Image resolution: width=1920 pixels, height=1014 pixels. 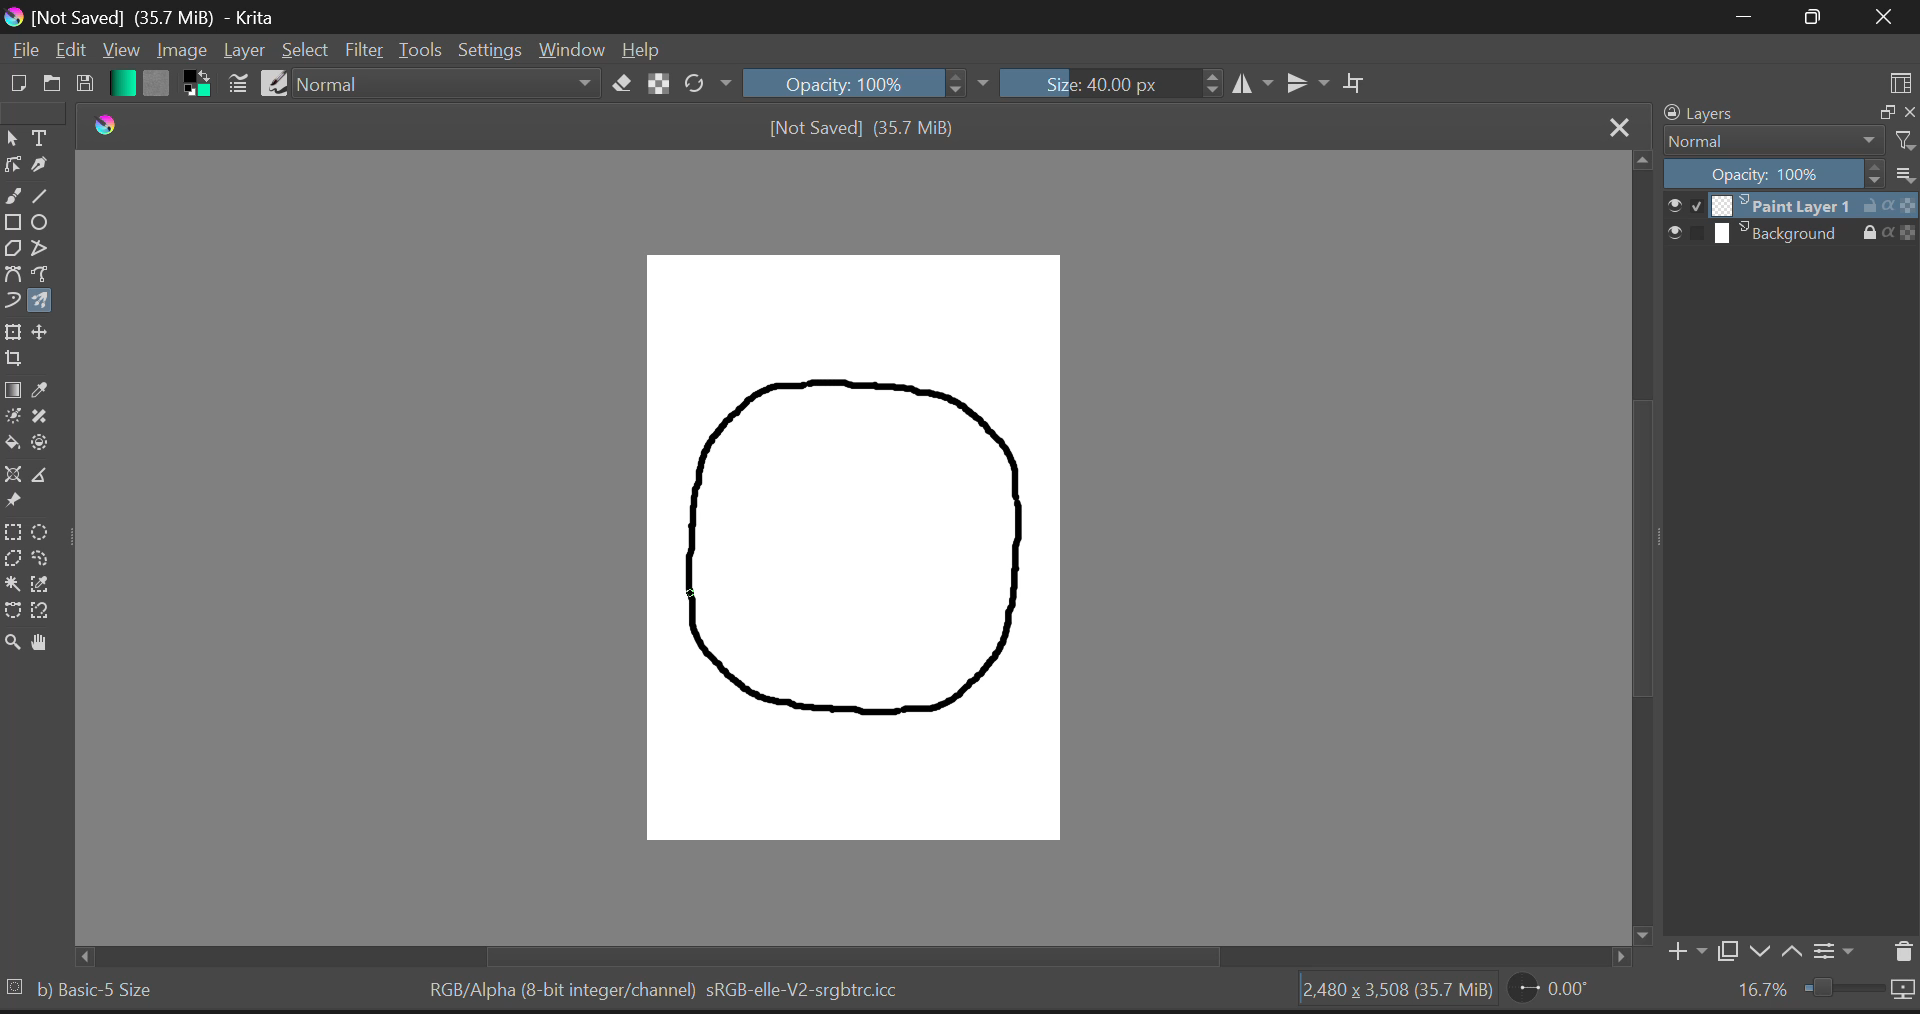 What do you see at coordinates (1619, 957) in the screenshot?
I see `` at bounding box center [1619, 957].